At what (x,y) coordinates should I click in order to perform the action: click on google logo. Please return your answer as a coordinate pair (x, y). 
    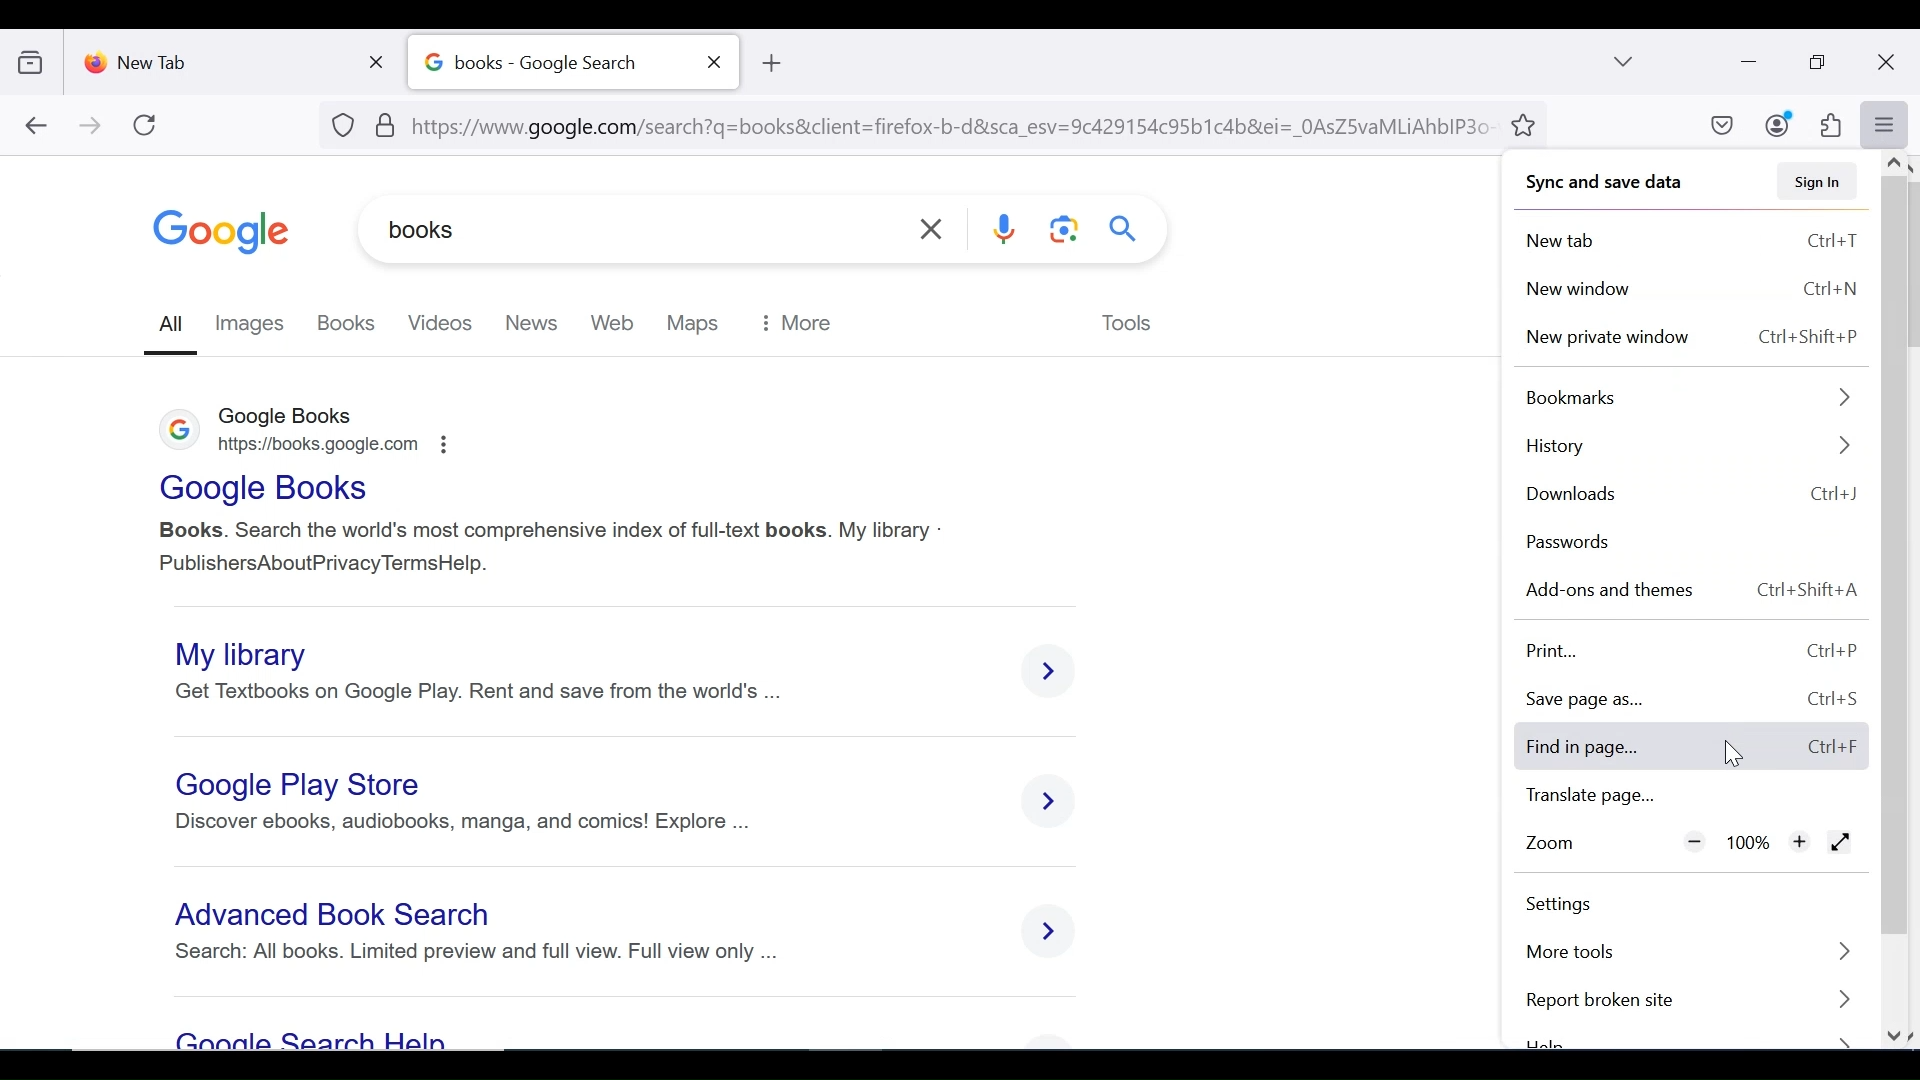
    Looking at the image, I should click on (222, 232).